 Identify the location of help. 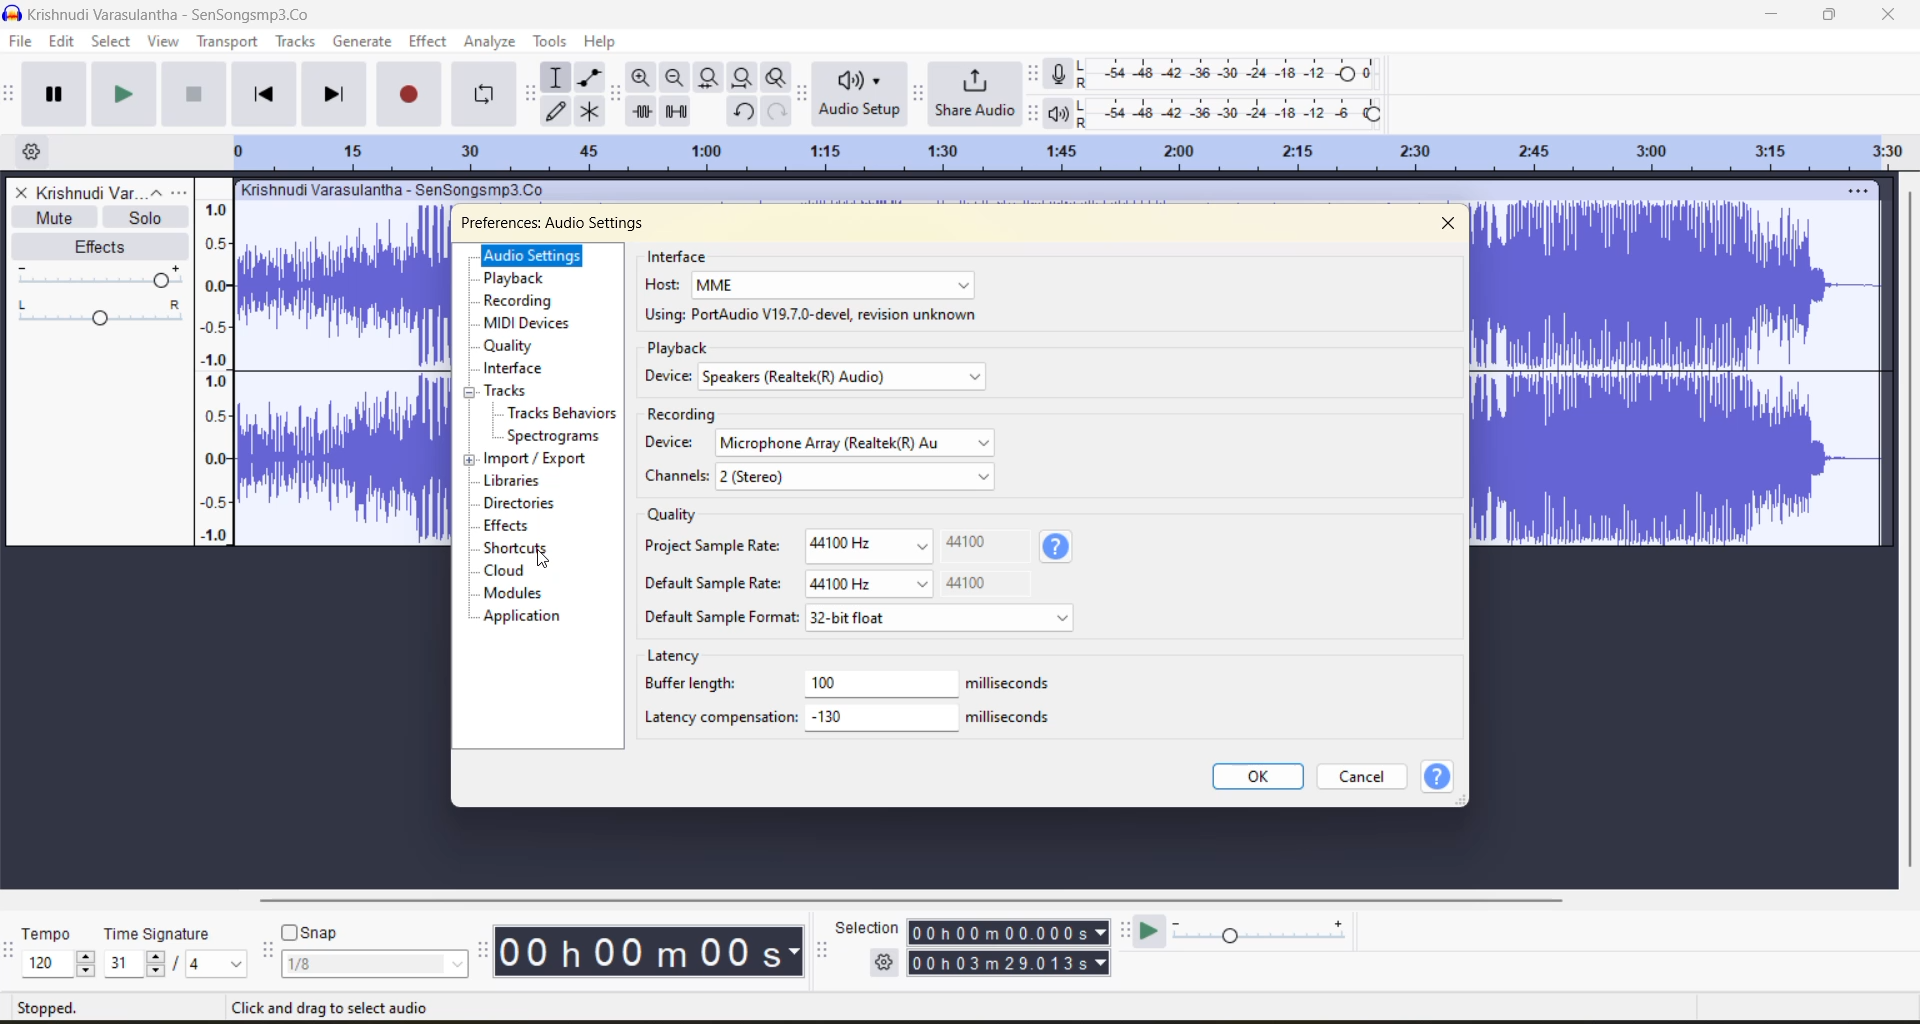
(1057, 546).